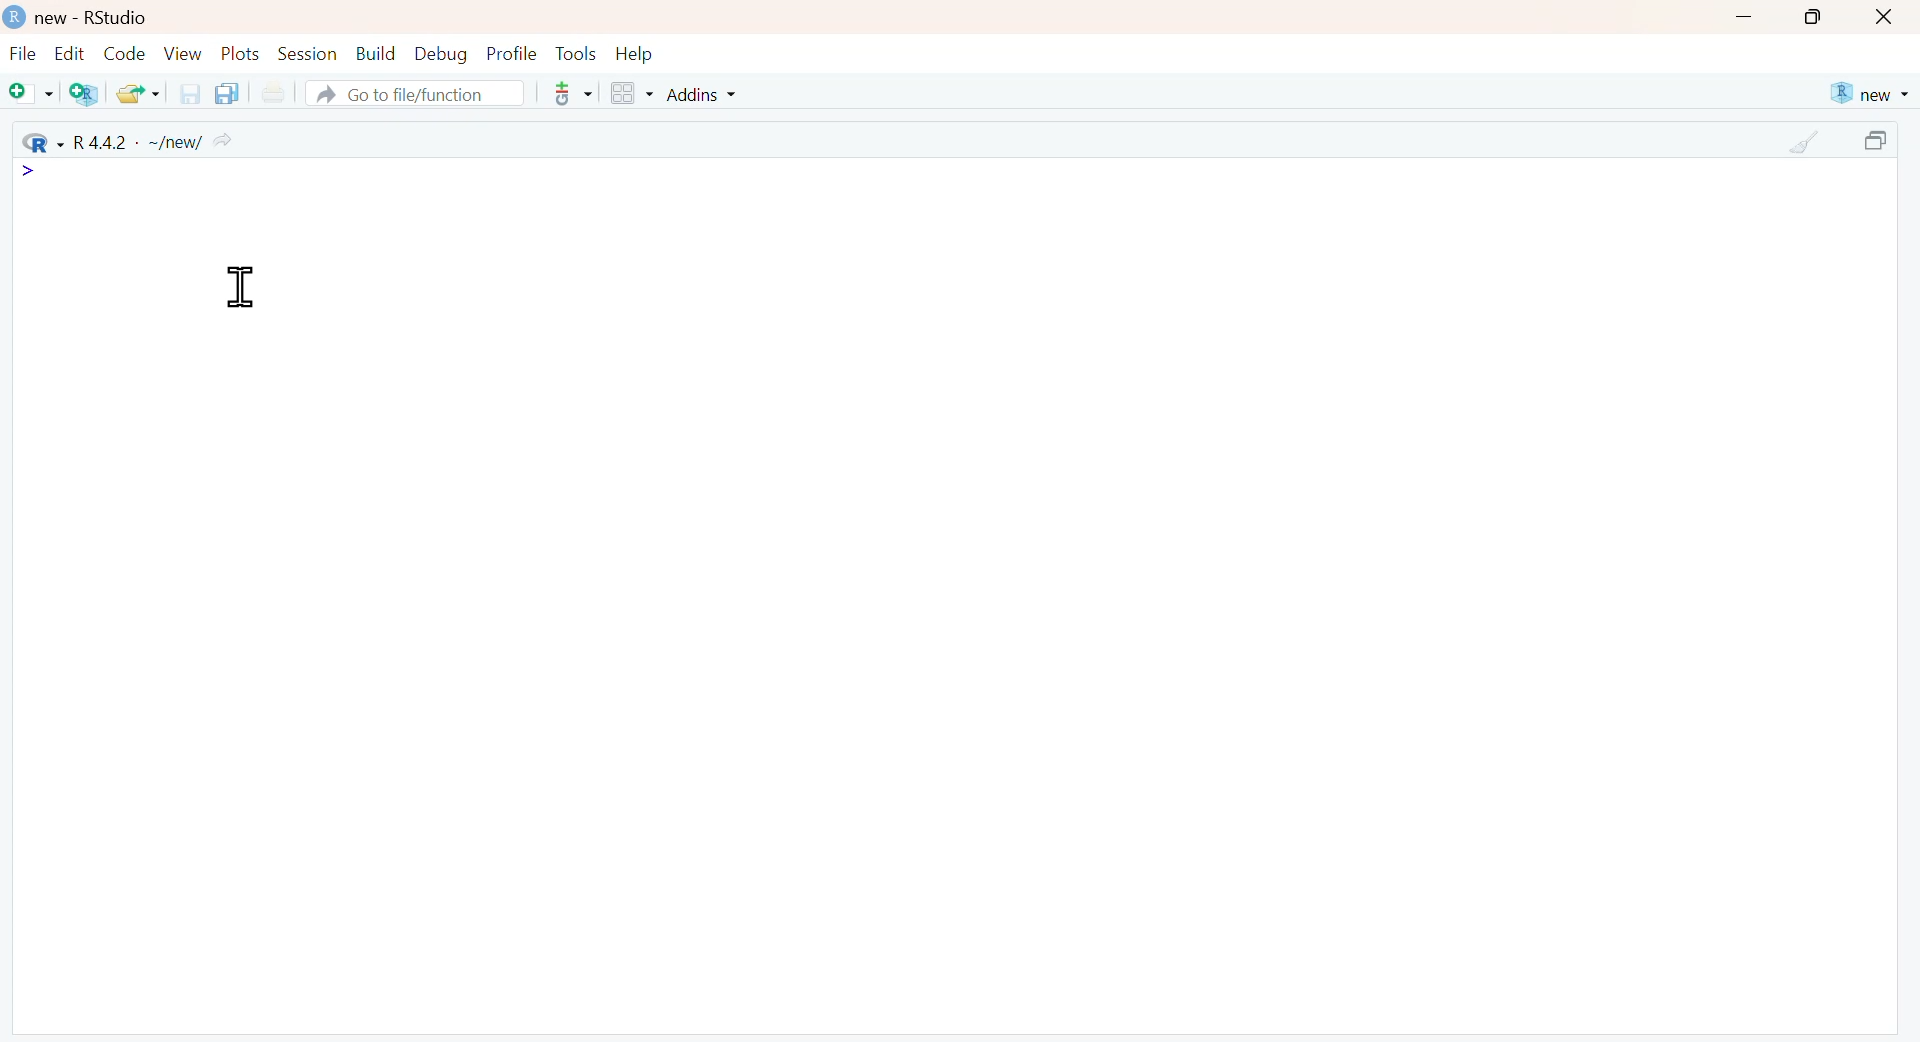 Image resolution: width=1920 pixels, height=1042 pixels. What do you see at coordinates (413, 93) in the screenshot?
I see `Go to file/function` at bounding box center [413, 93].